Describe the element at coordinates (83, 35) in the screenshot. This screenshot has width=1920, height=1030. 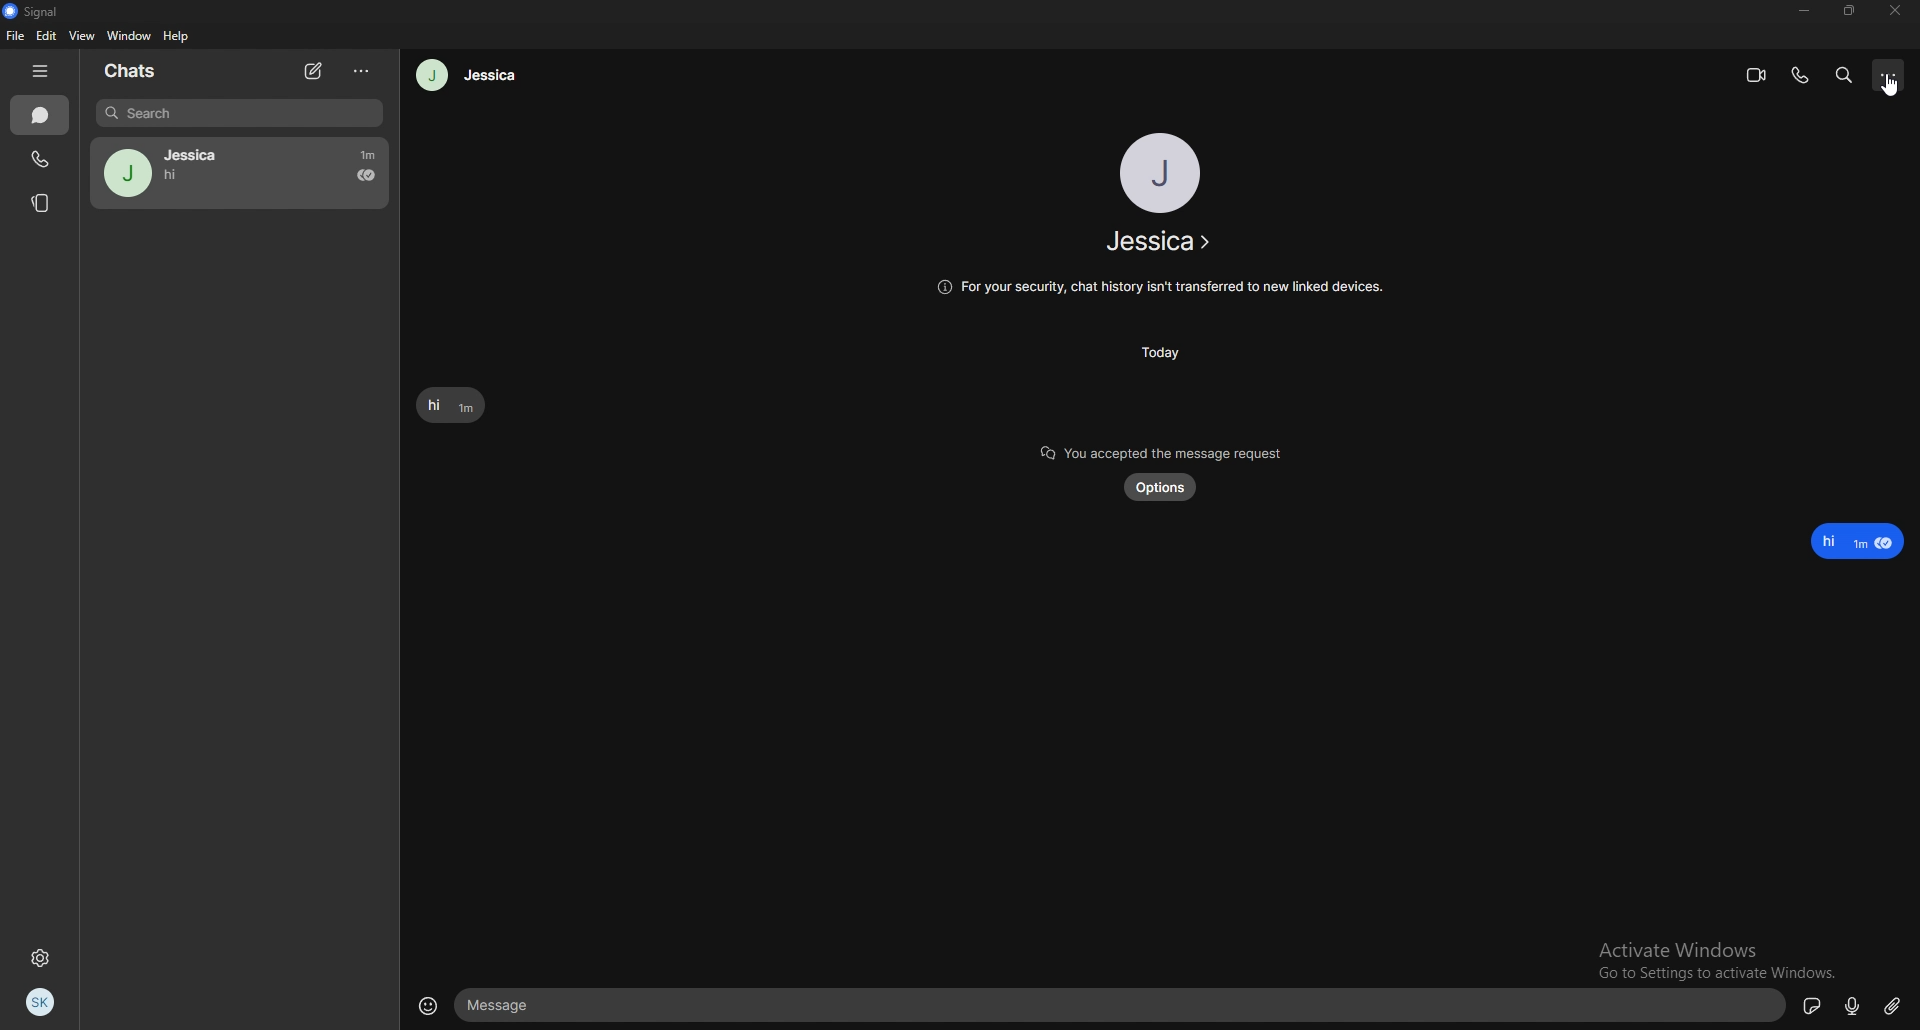
I see `view` at that location.